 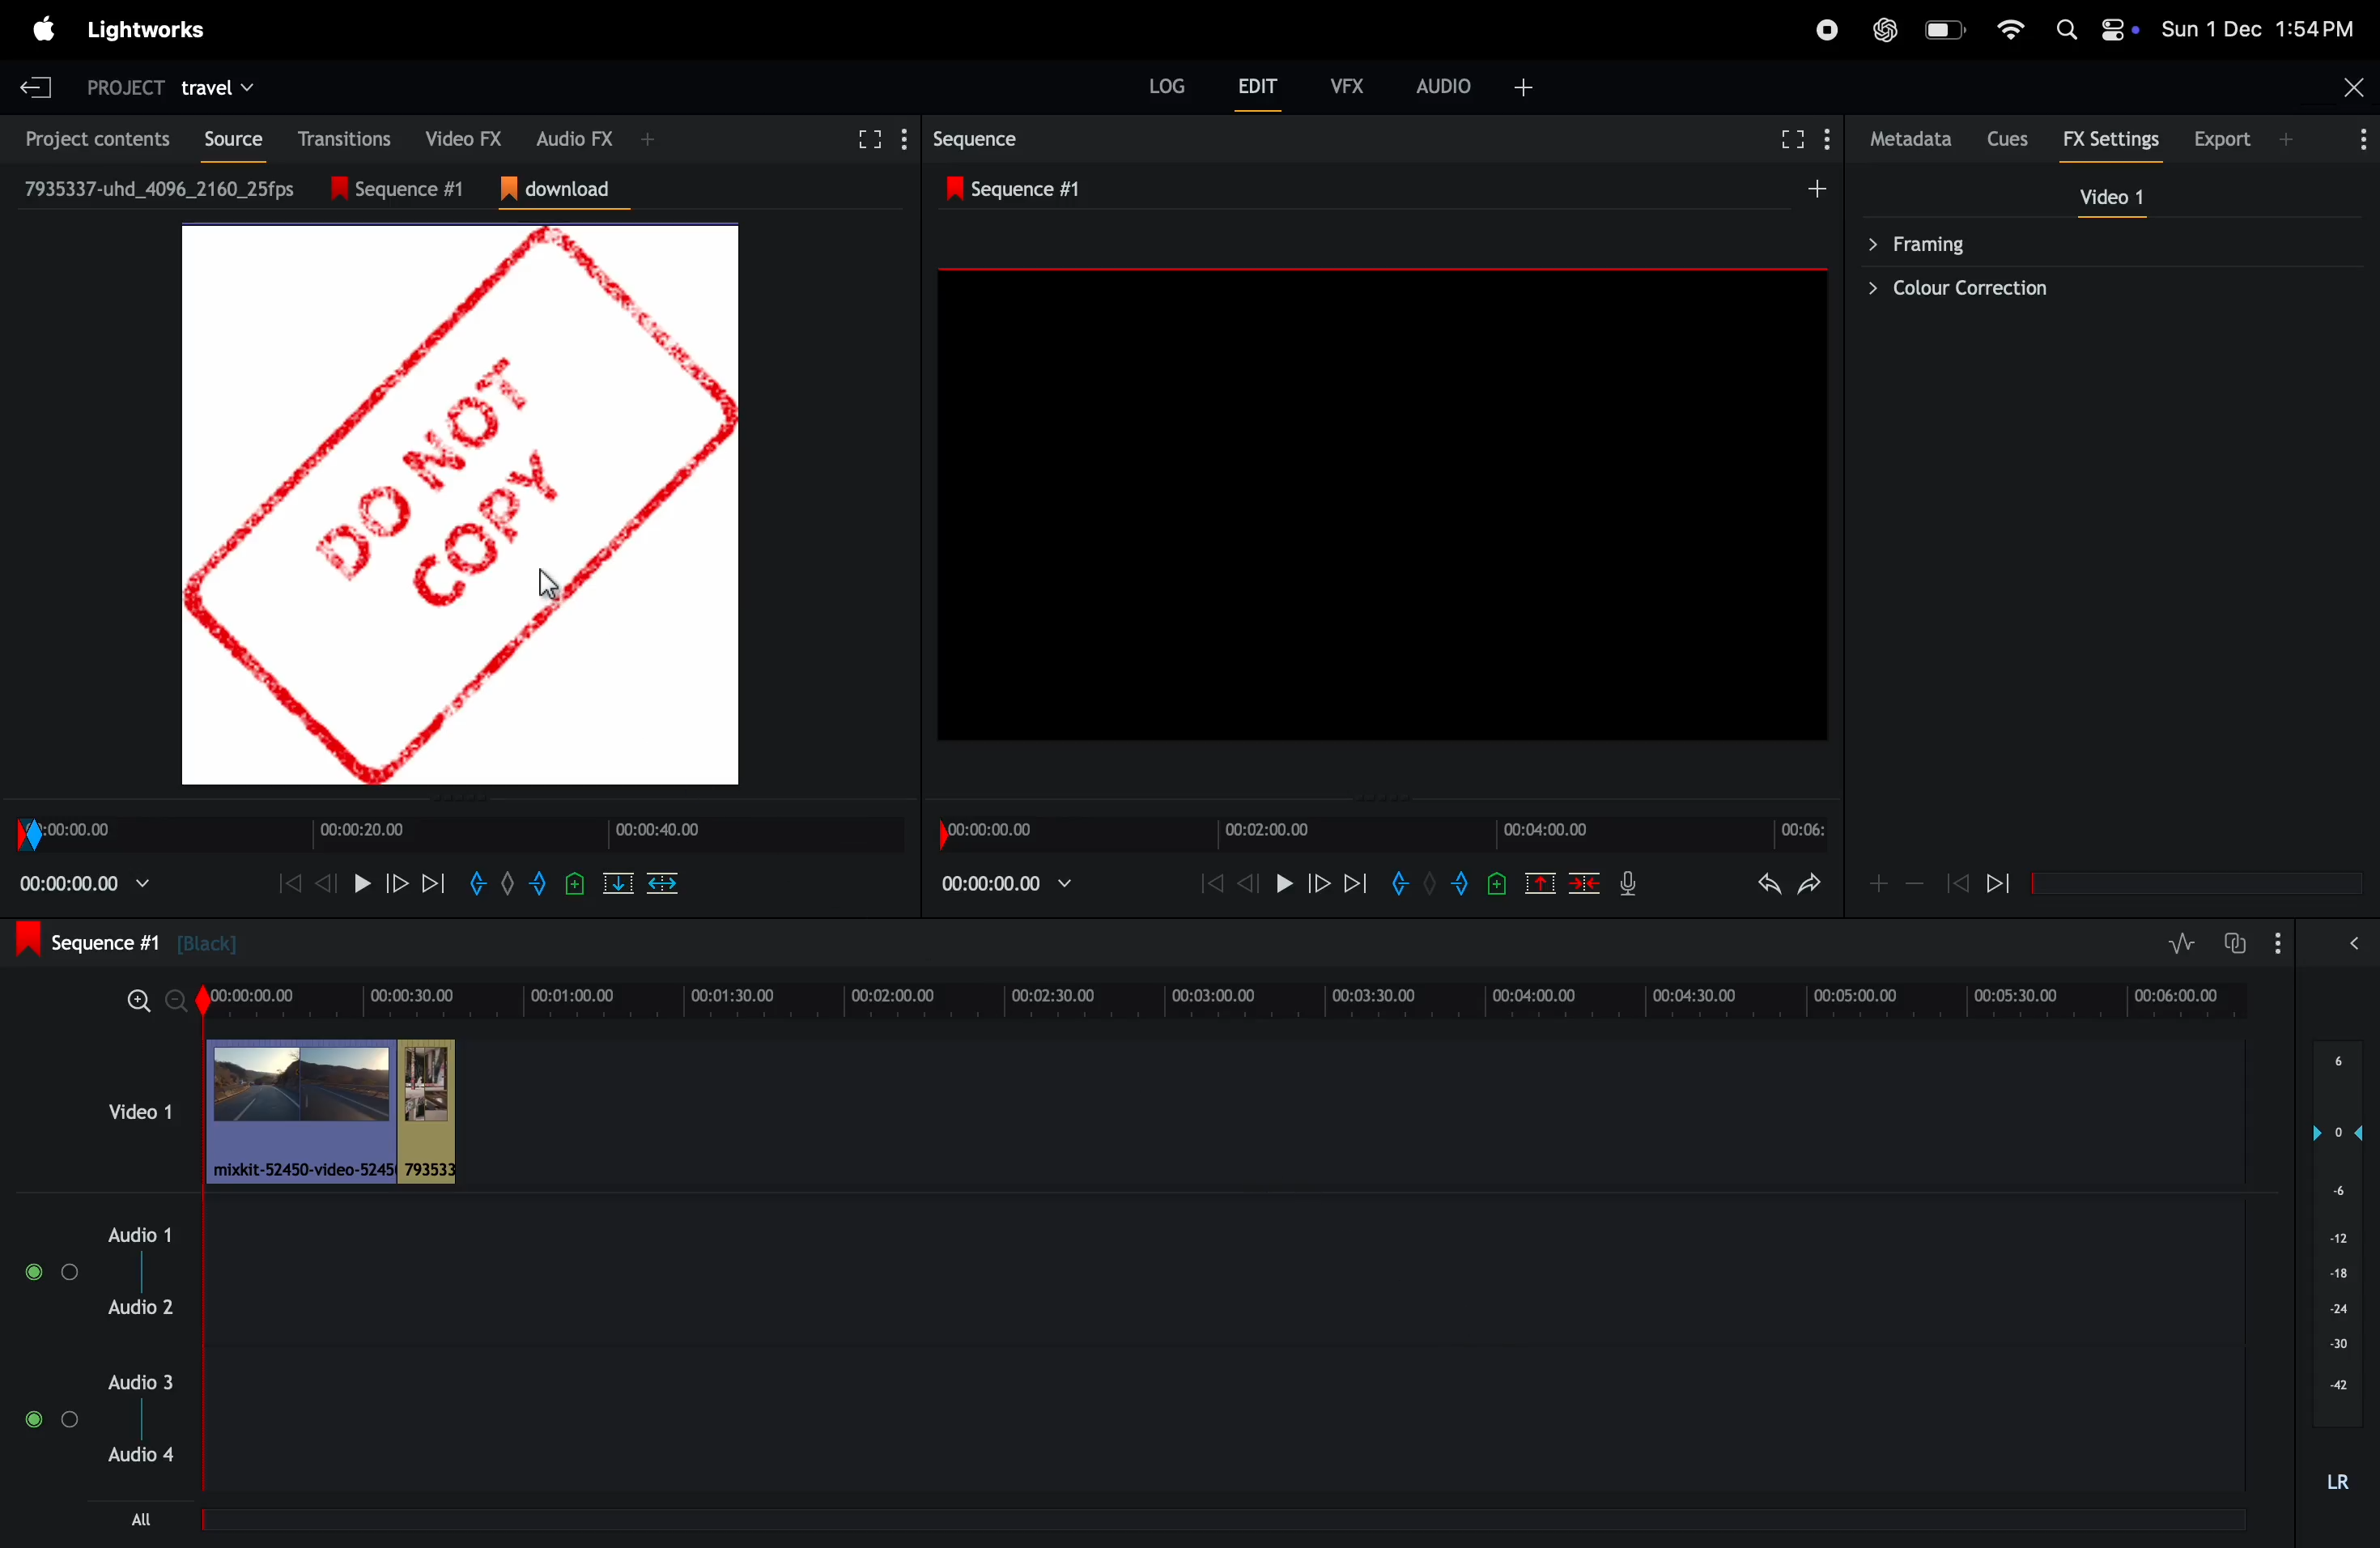 I want to click on Drag to change dimension, so click(x=465, y=798).